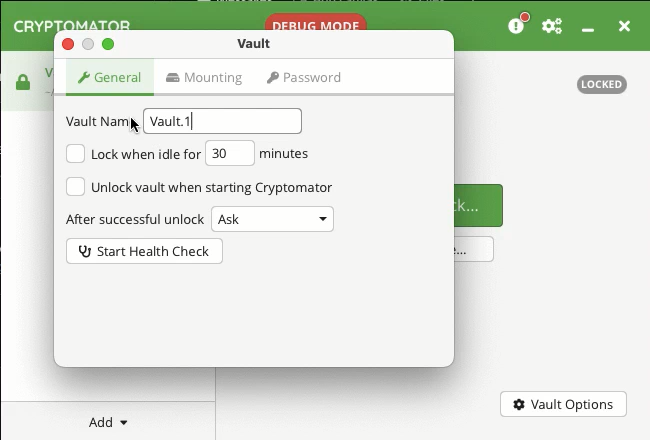 This screenshot has height=440, width=650. I want to click on Vault. 1, so click(223, 120).